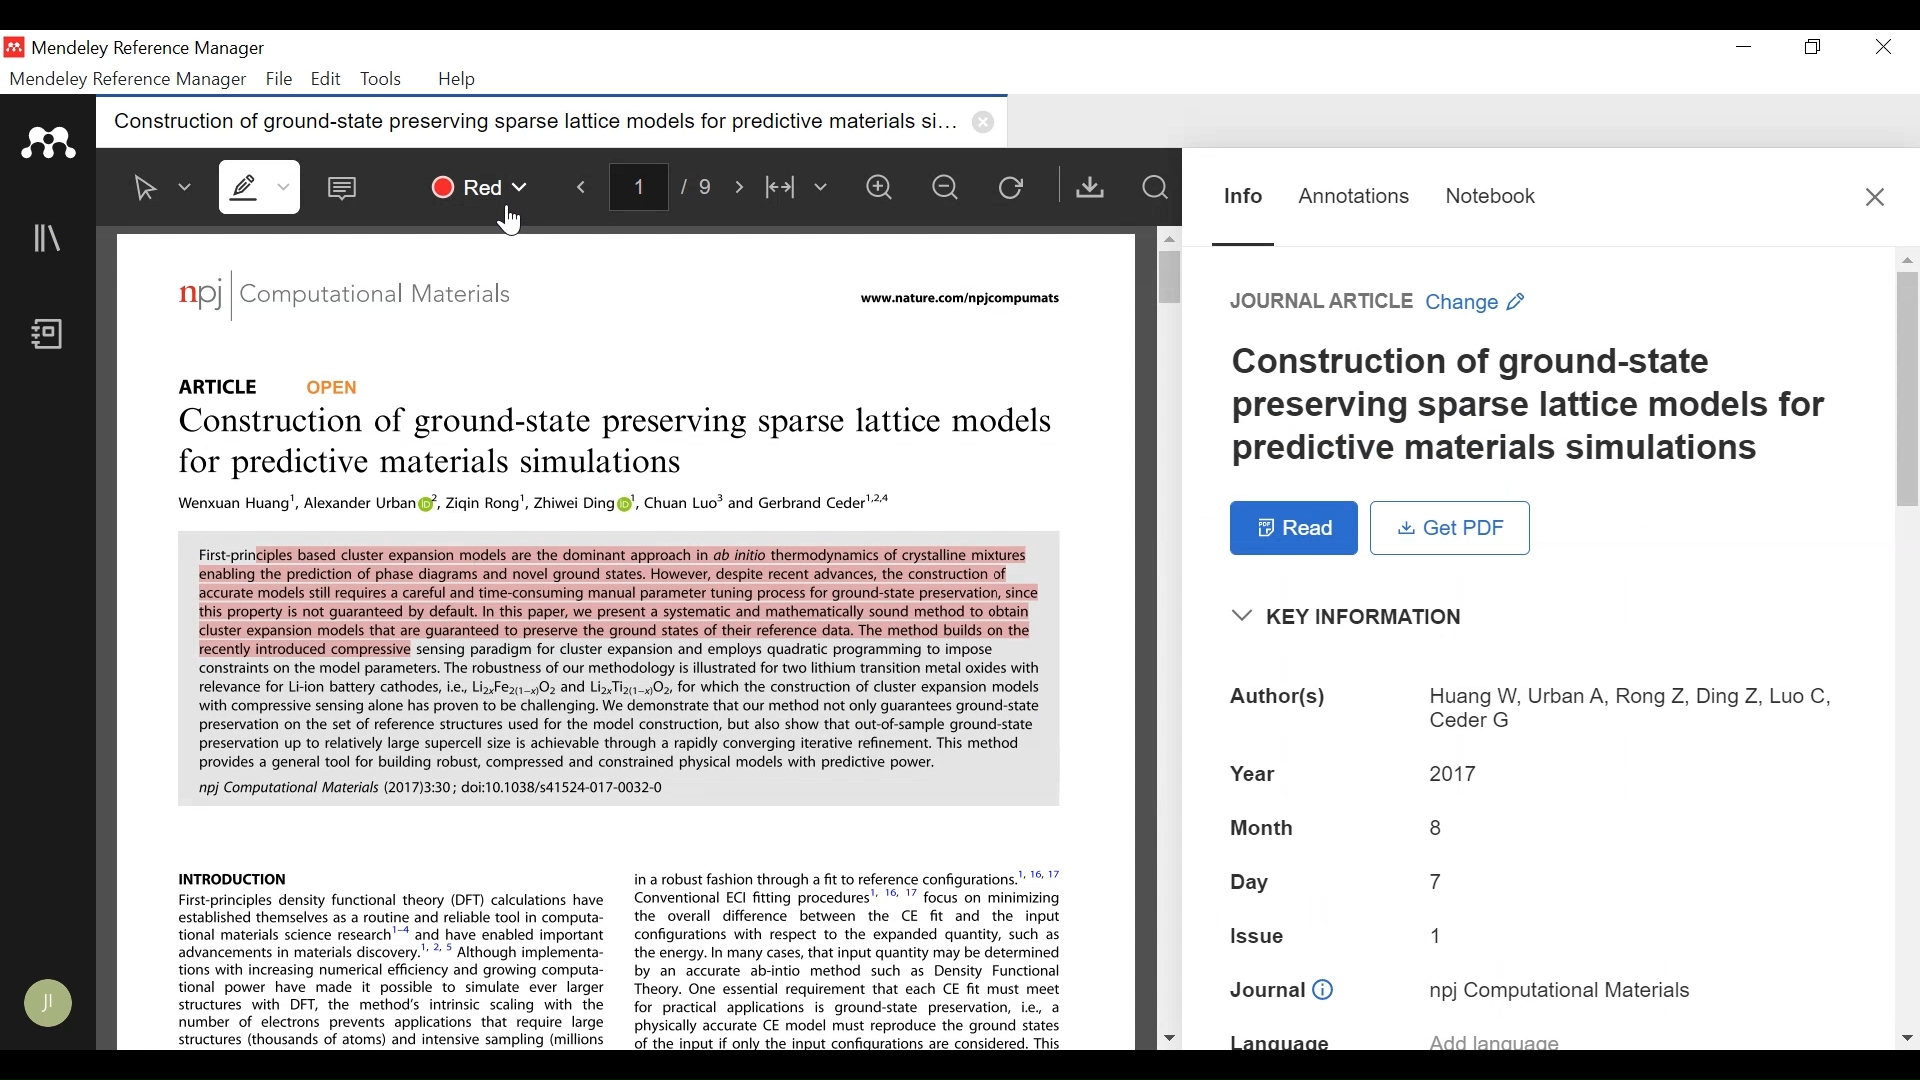  What do you see at coordinates (1905, 259) in the screenshot?
I see `Scroll up` at bounding box center [1905, 259].